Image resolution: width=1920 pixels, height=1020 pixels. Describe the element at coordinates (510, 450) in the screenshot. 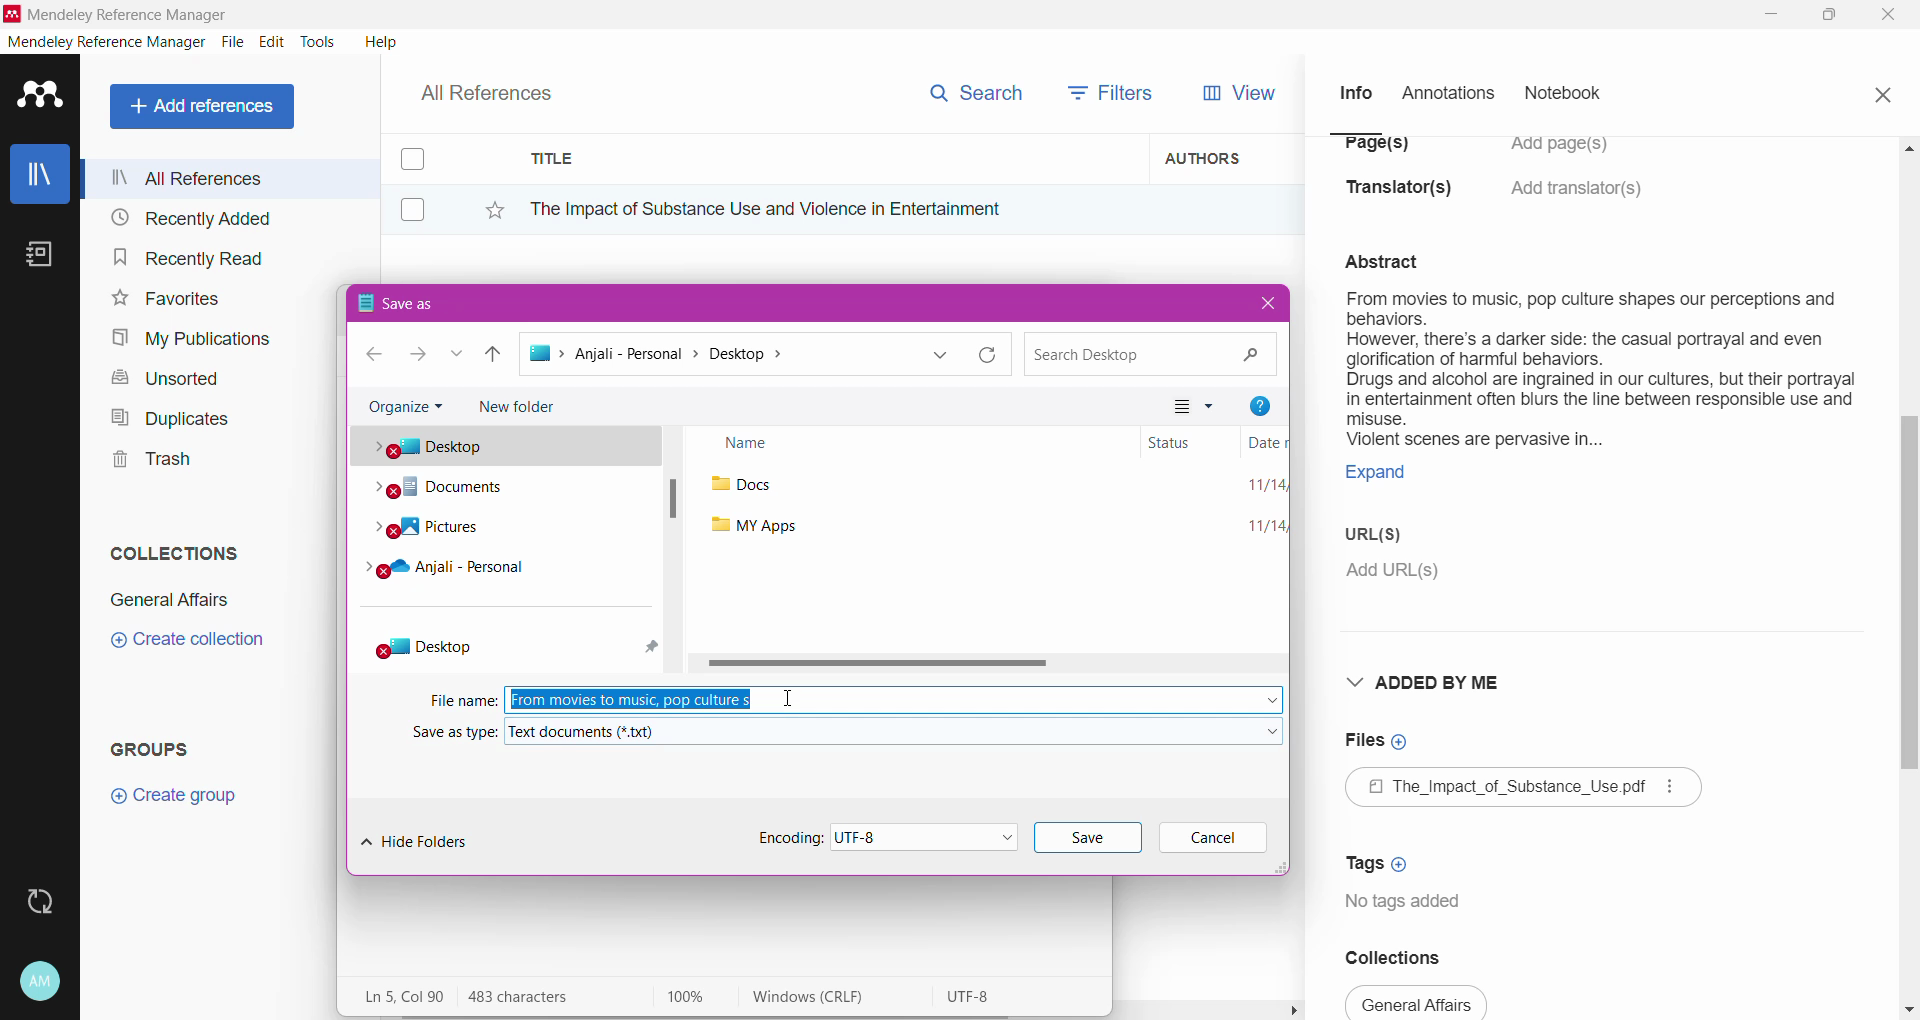

I see `Desktop` at that location.